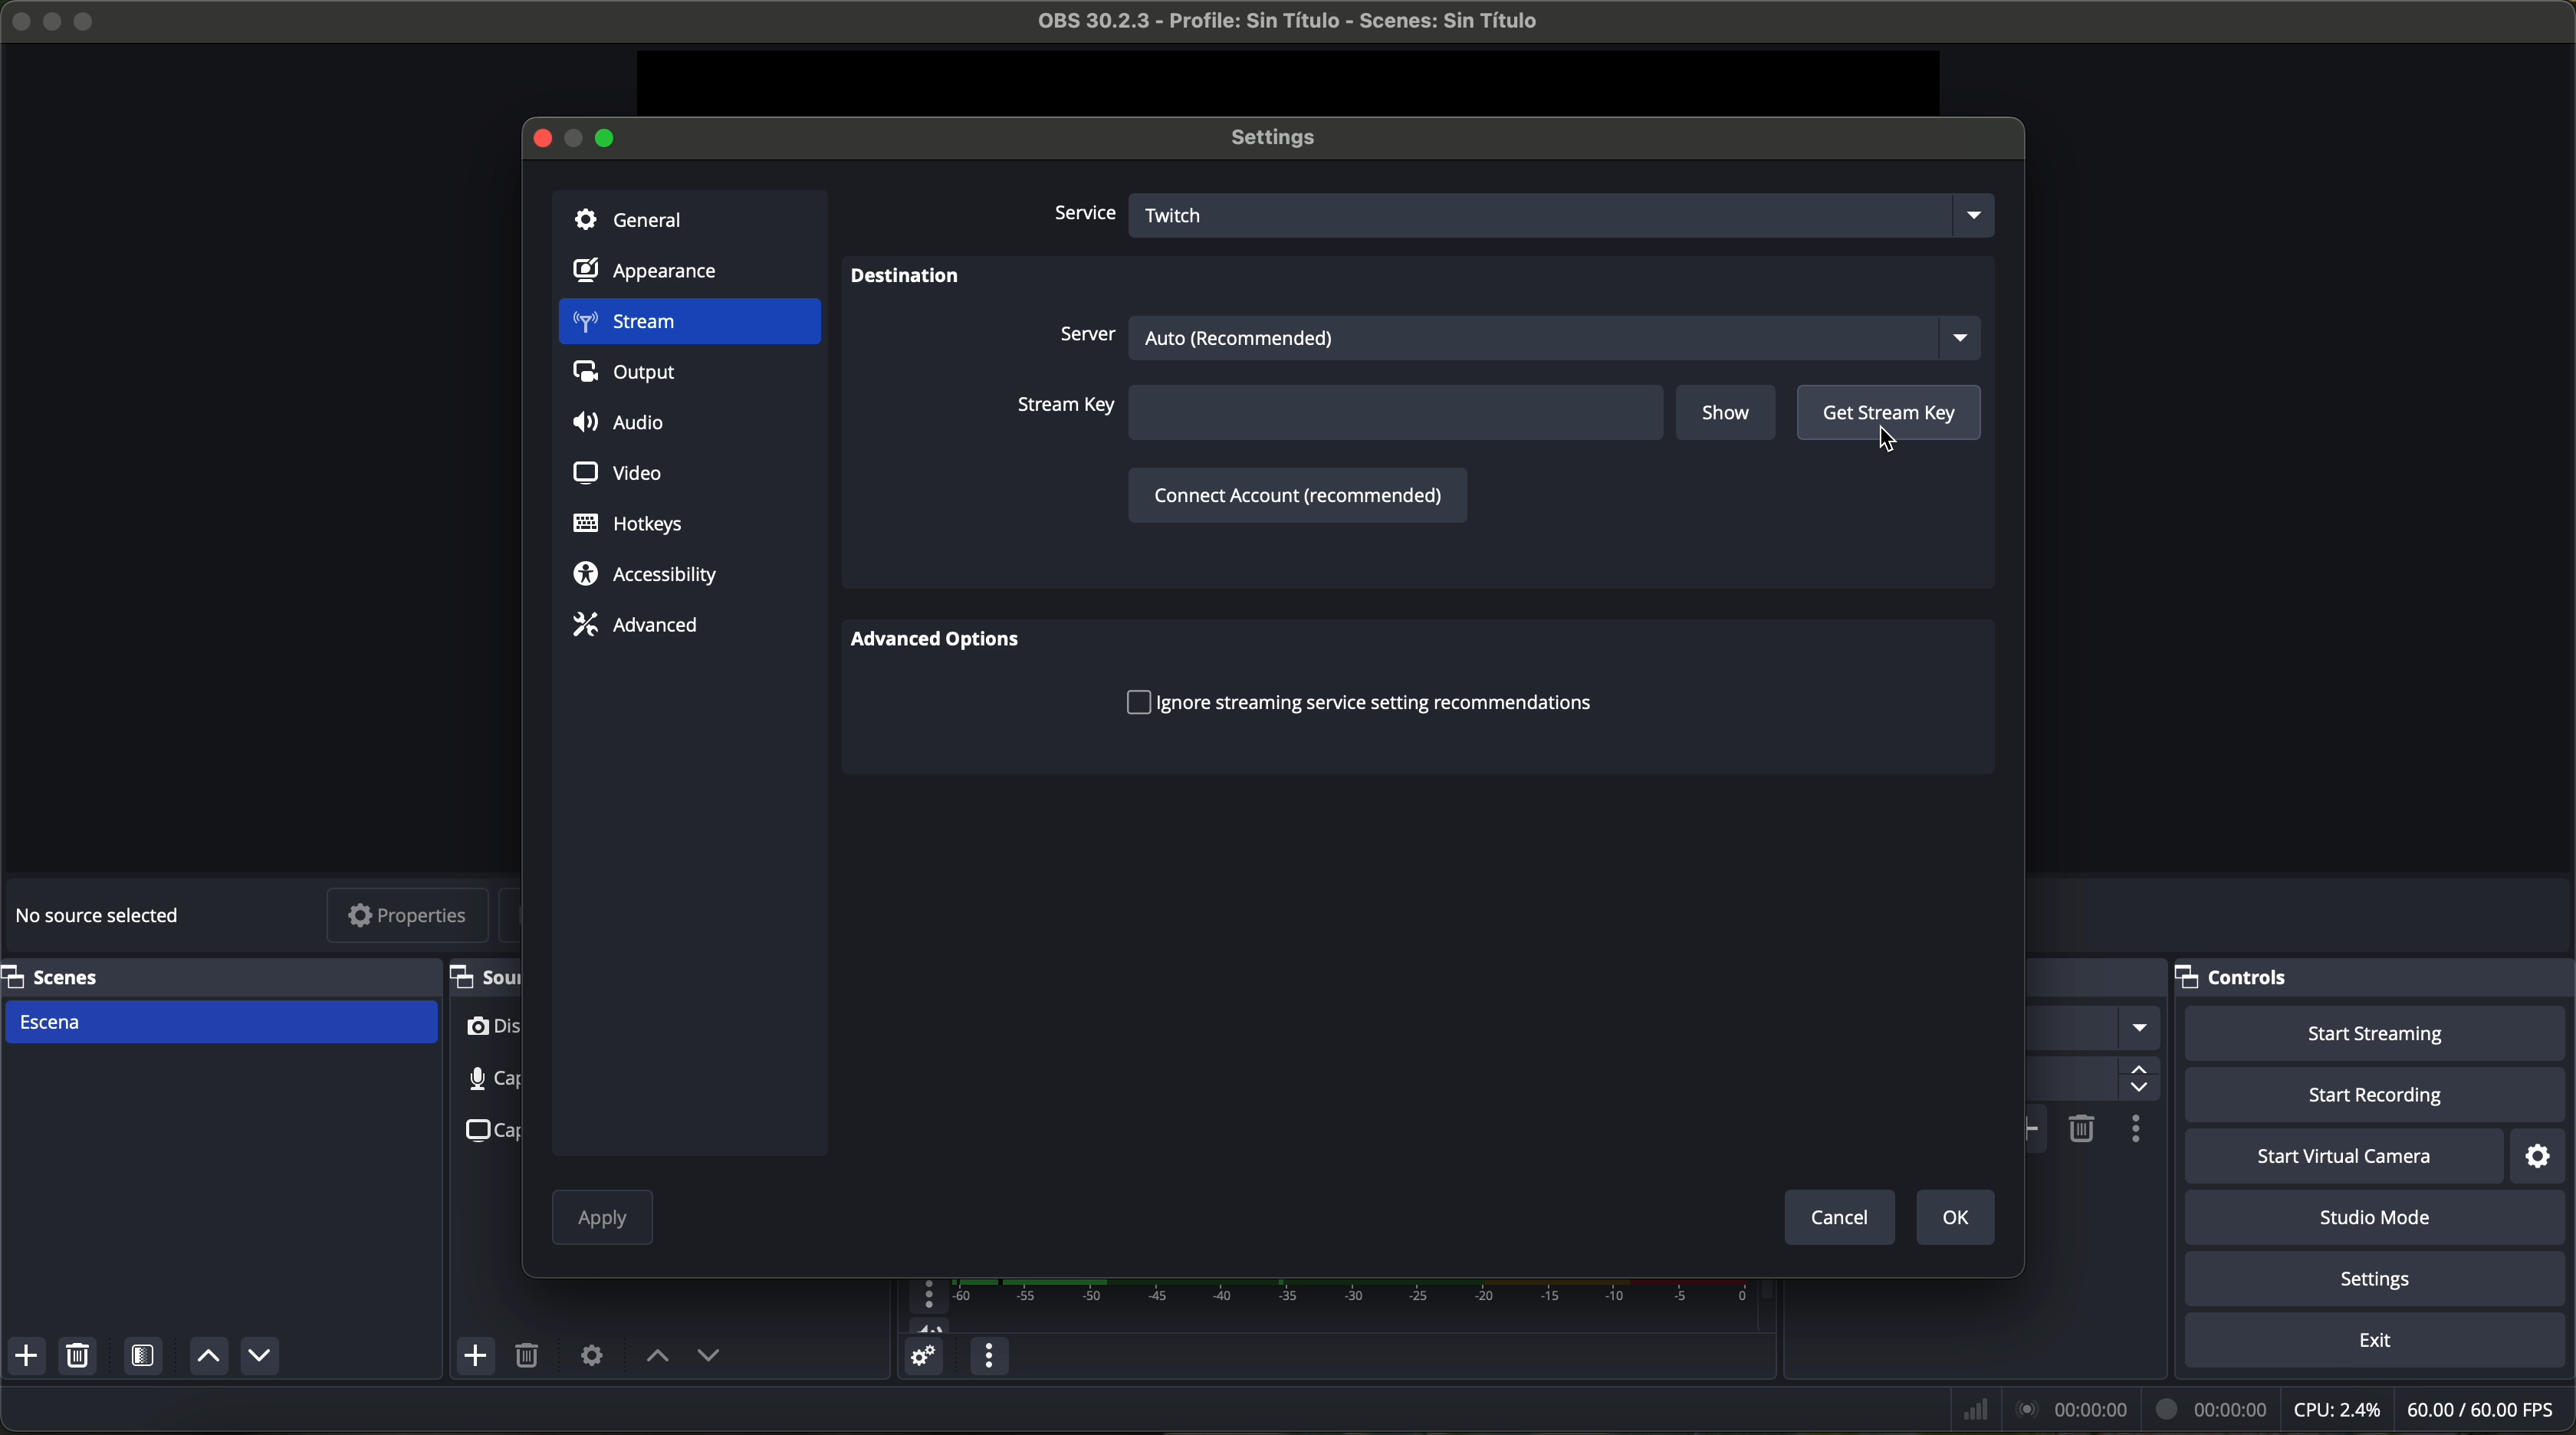  I want to click on service, so click(1082, 215).